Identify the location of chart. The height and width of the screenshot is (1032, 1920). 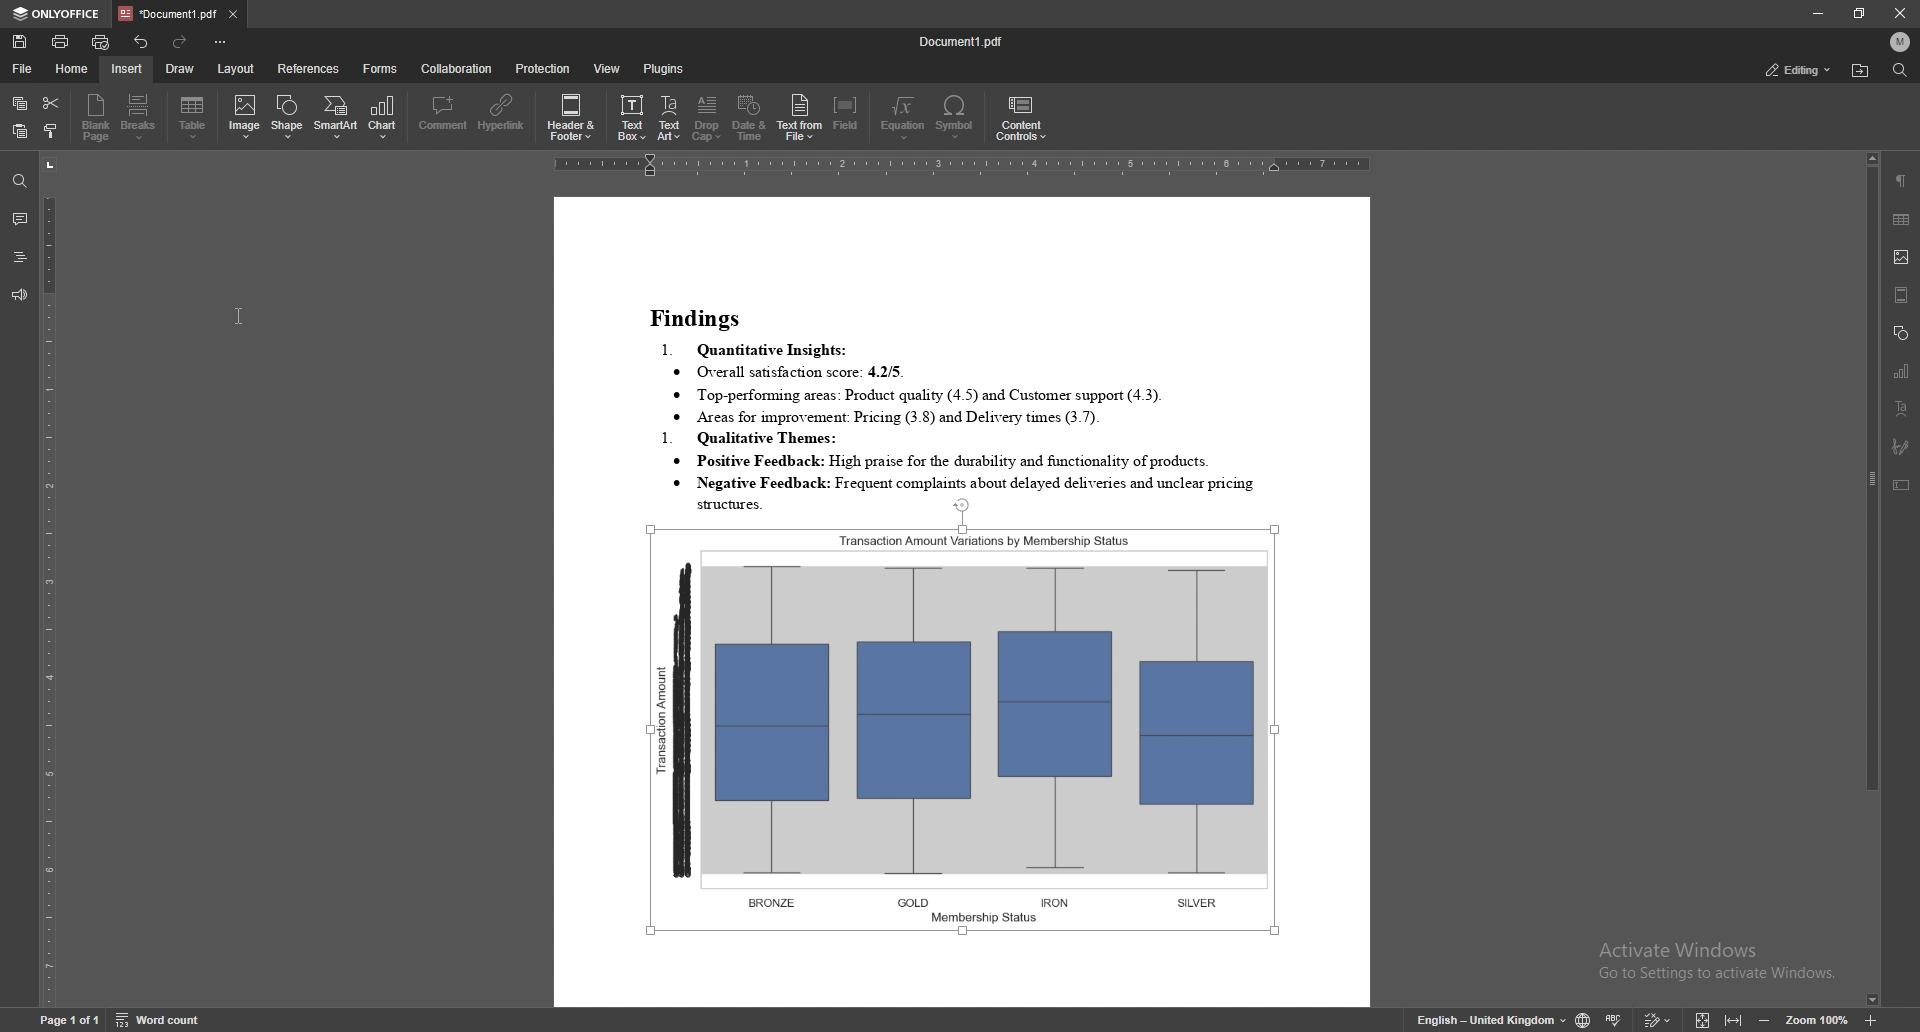
(384, 115).